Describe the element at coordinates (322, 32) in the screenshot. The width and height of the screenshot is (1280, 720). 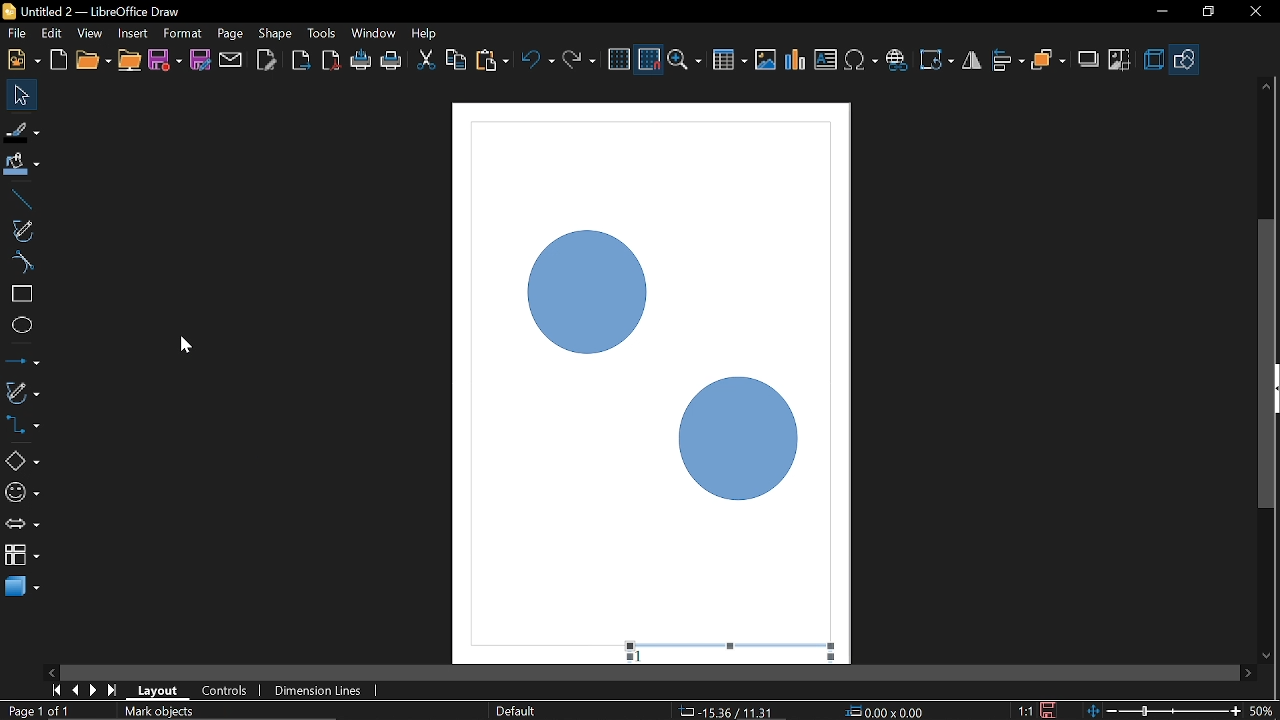
I see `Tools` at that location.